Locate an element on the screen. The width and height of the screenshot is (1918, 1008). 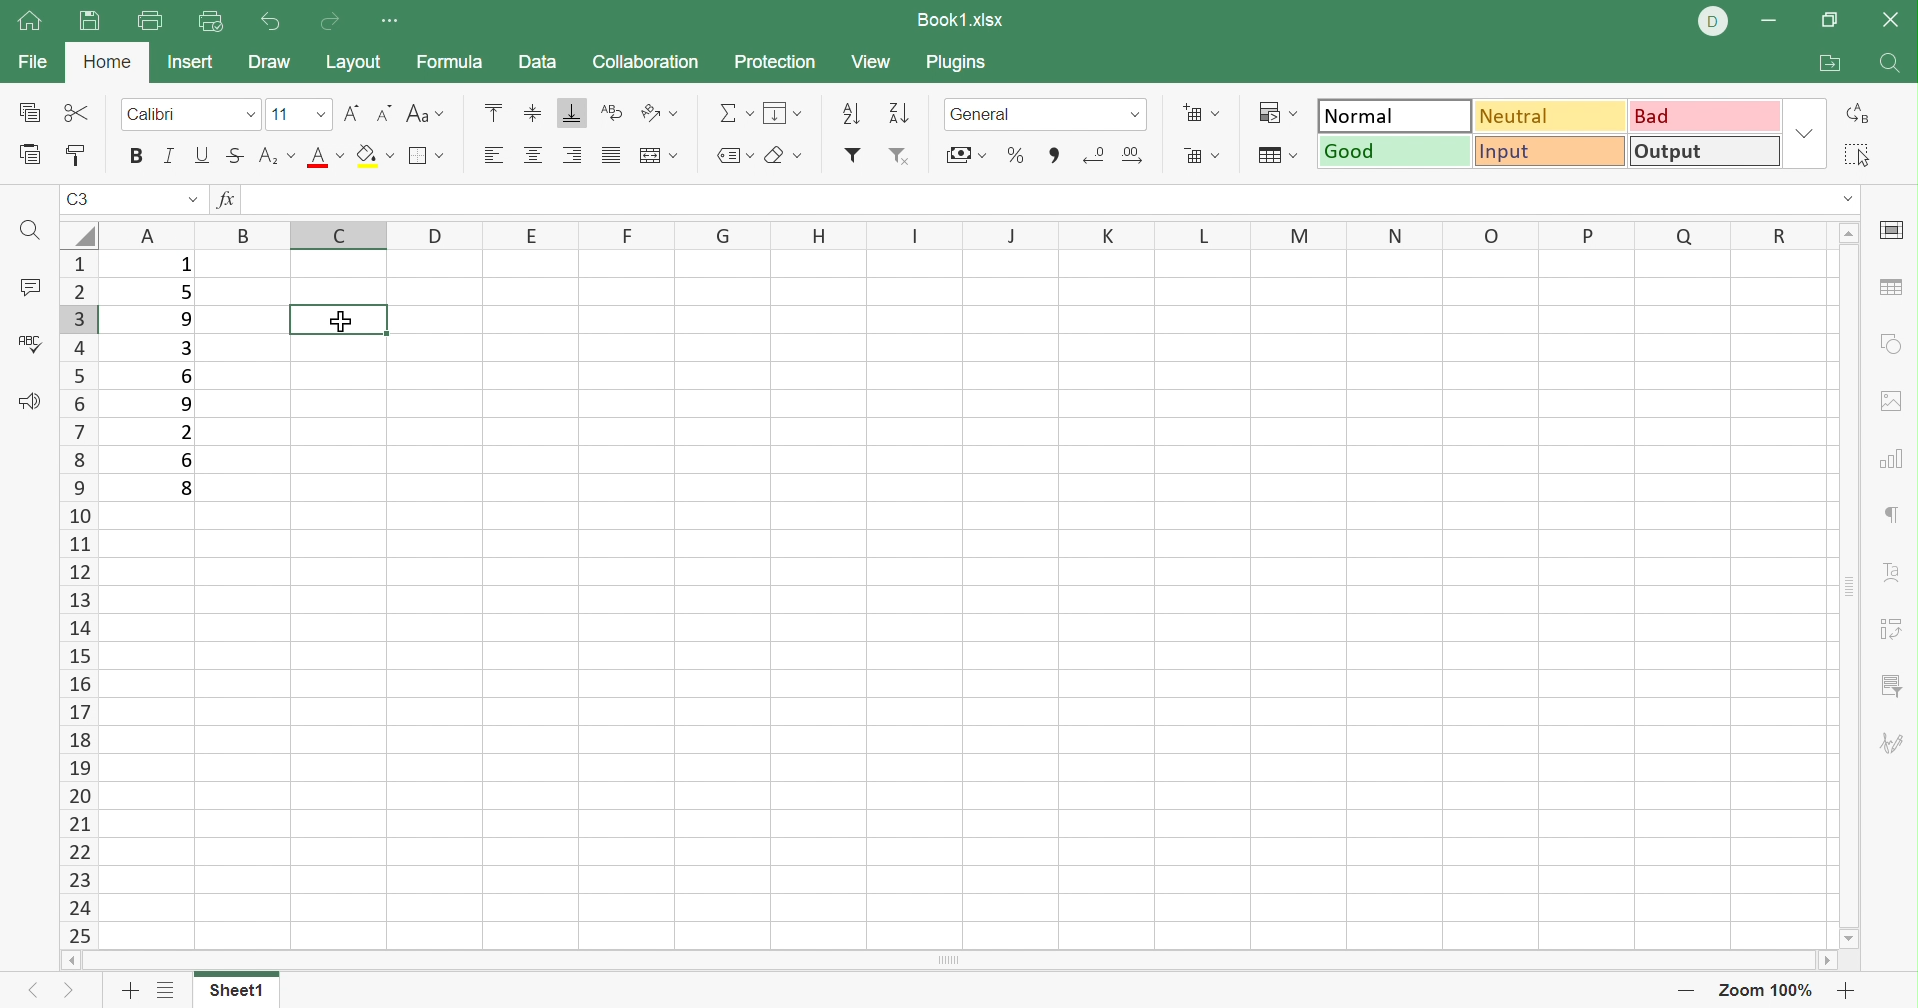
Bad is located at coordinates (1702, 114).